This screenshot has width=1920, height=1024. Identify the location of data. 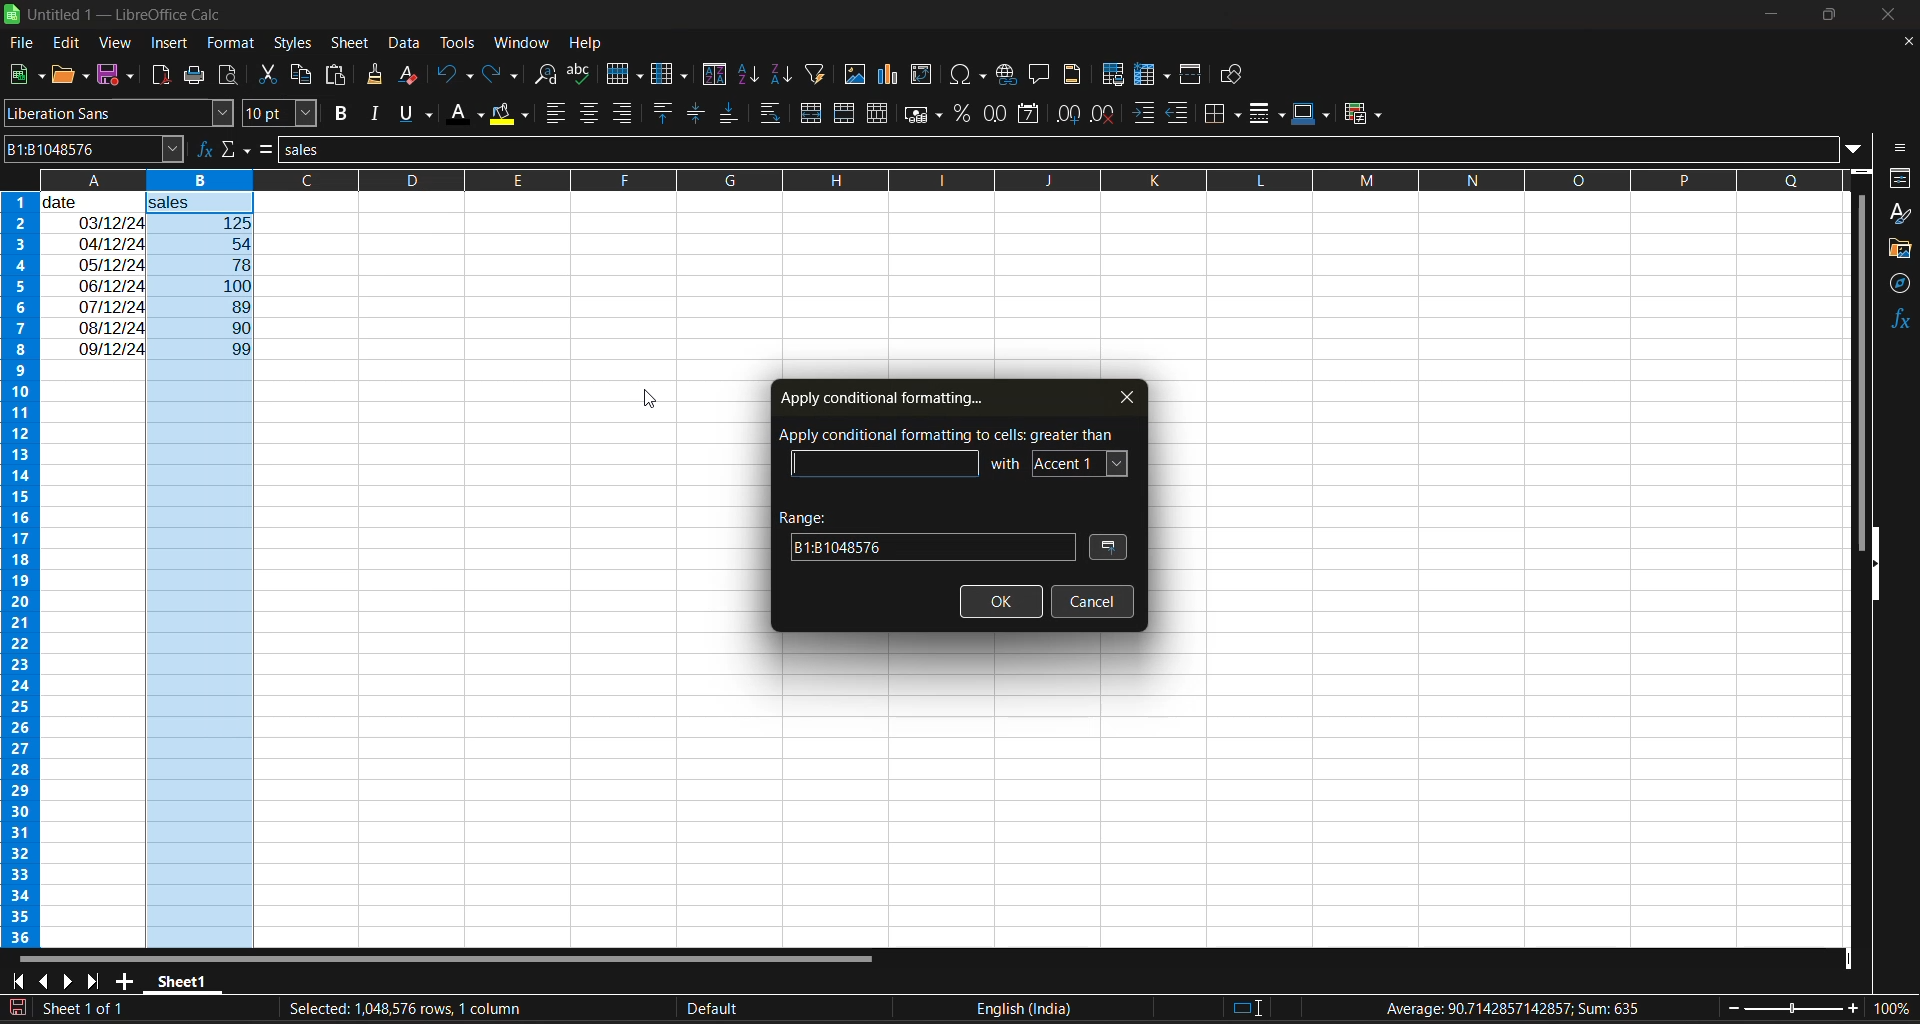
(94, 275).